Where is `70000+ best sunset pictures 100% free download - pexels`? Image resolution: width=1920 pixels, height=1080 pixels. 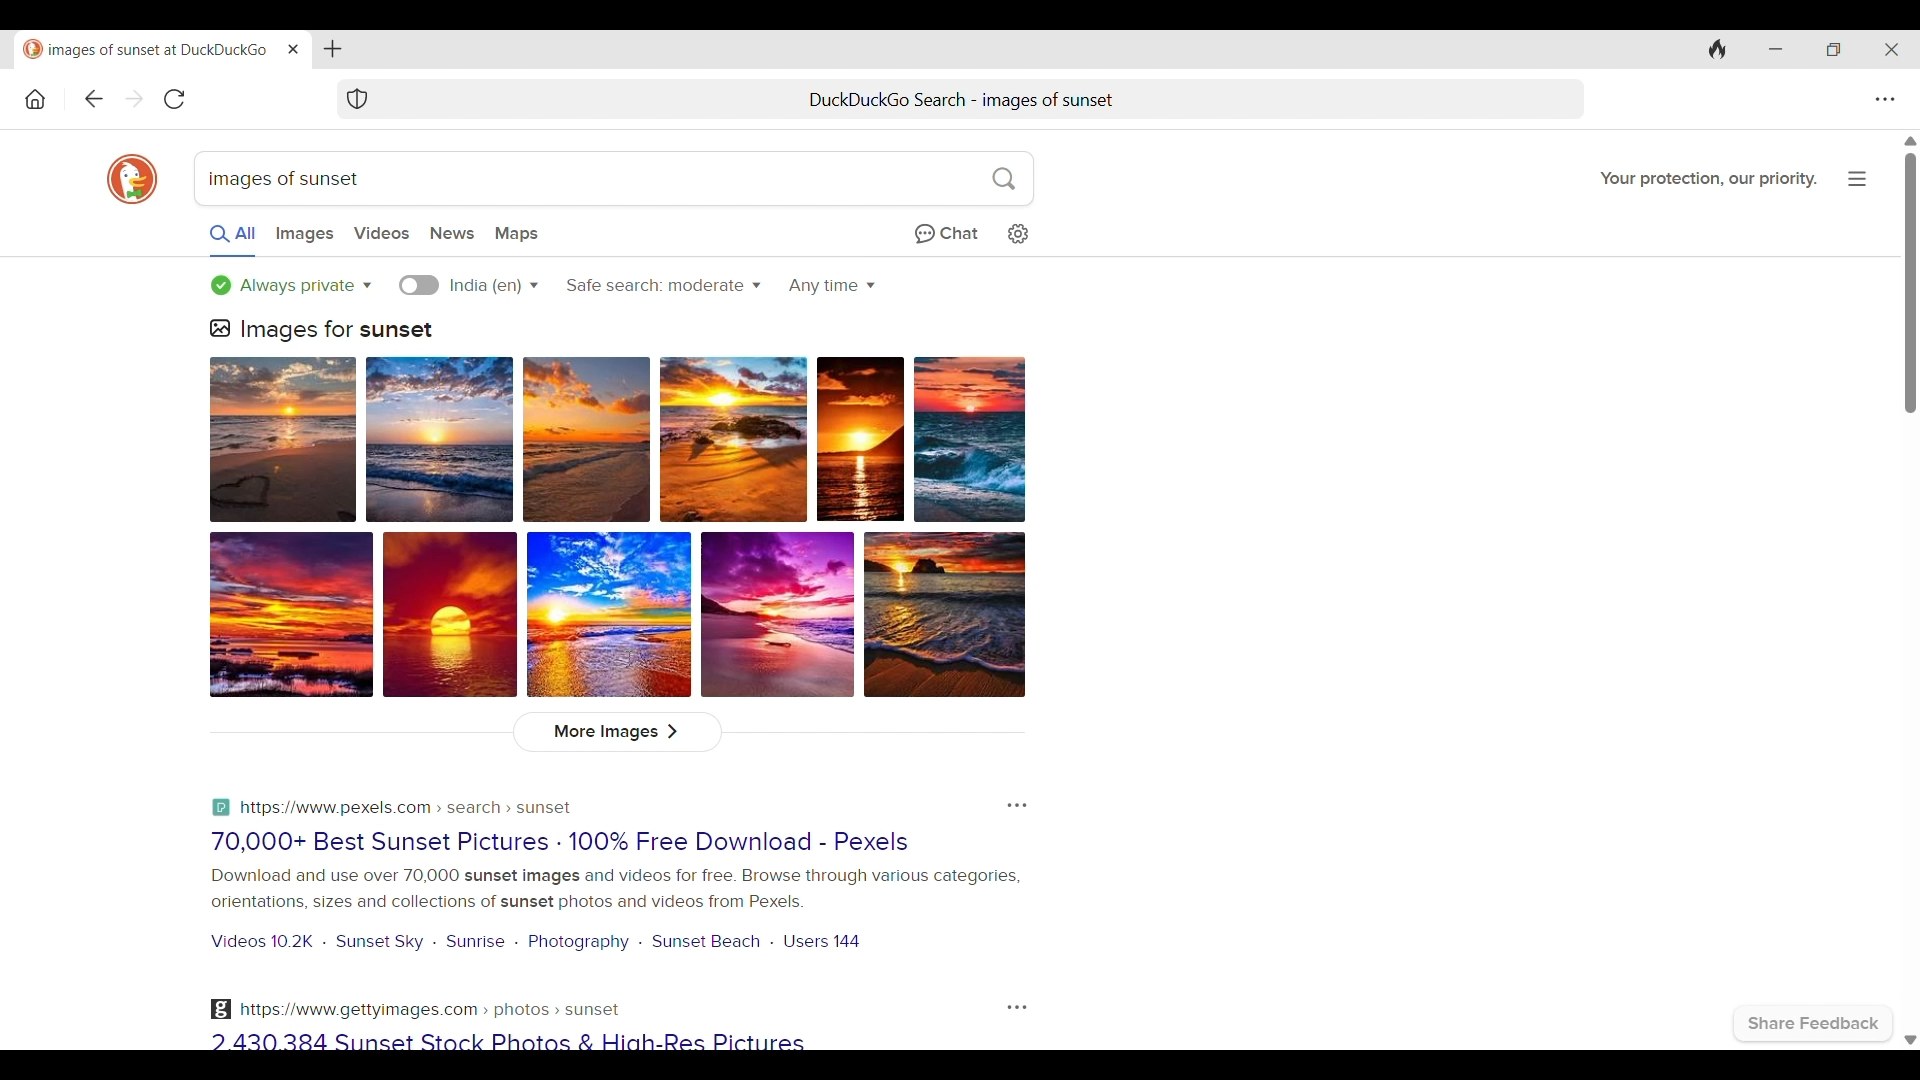 70000+ best sunset pictures 100% free download - pexels is located at coordinates (574, 841).